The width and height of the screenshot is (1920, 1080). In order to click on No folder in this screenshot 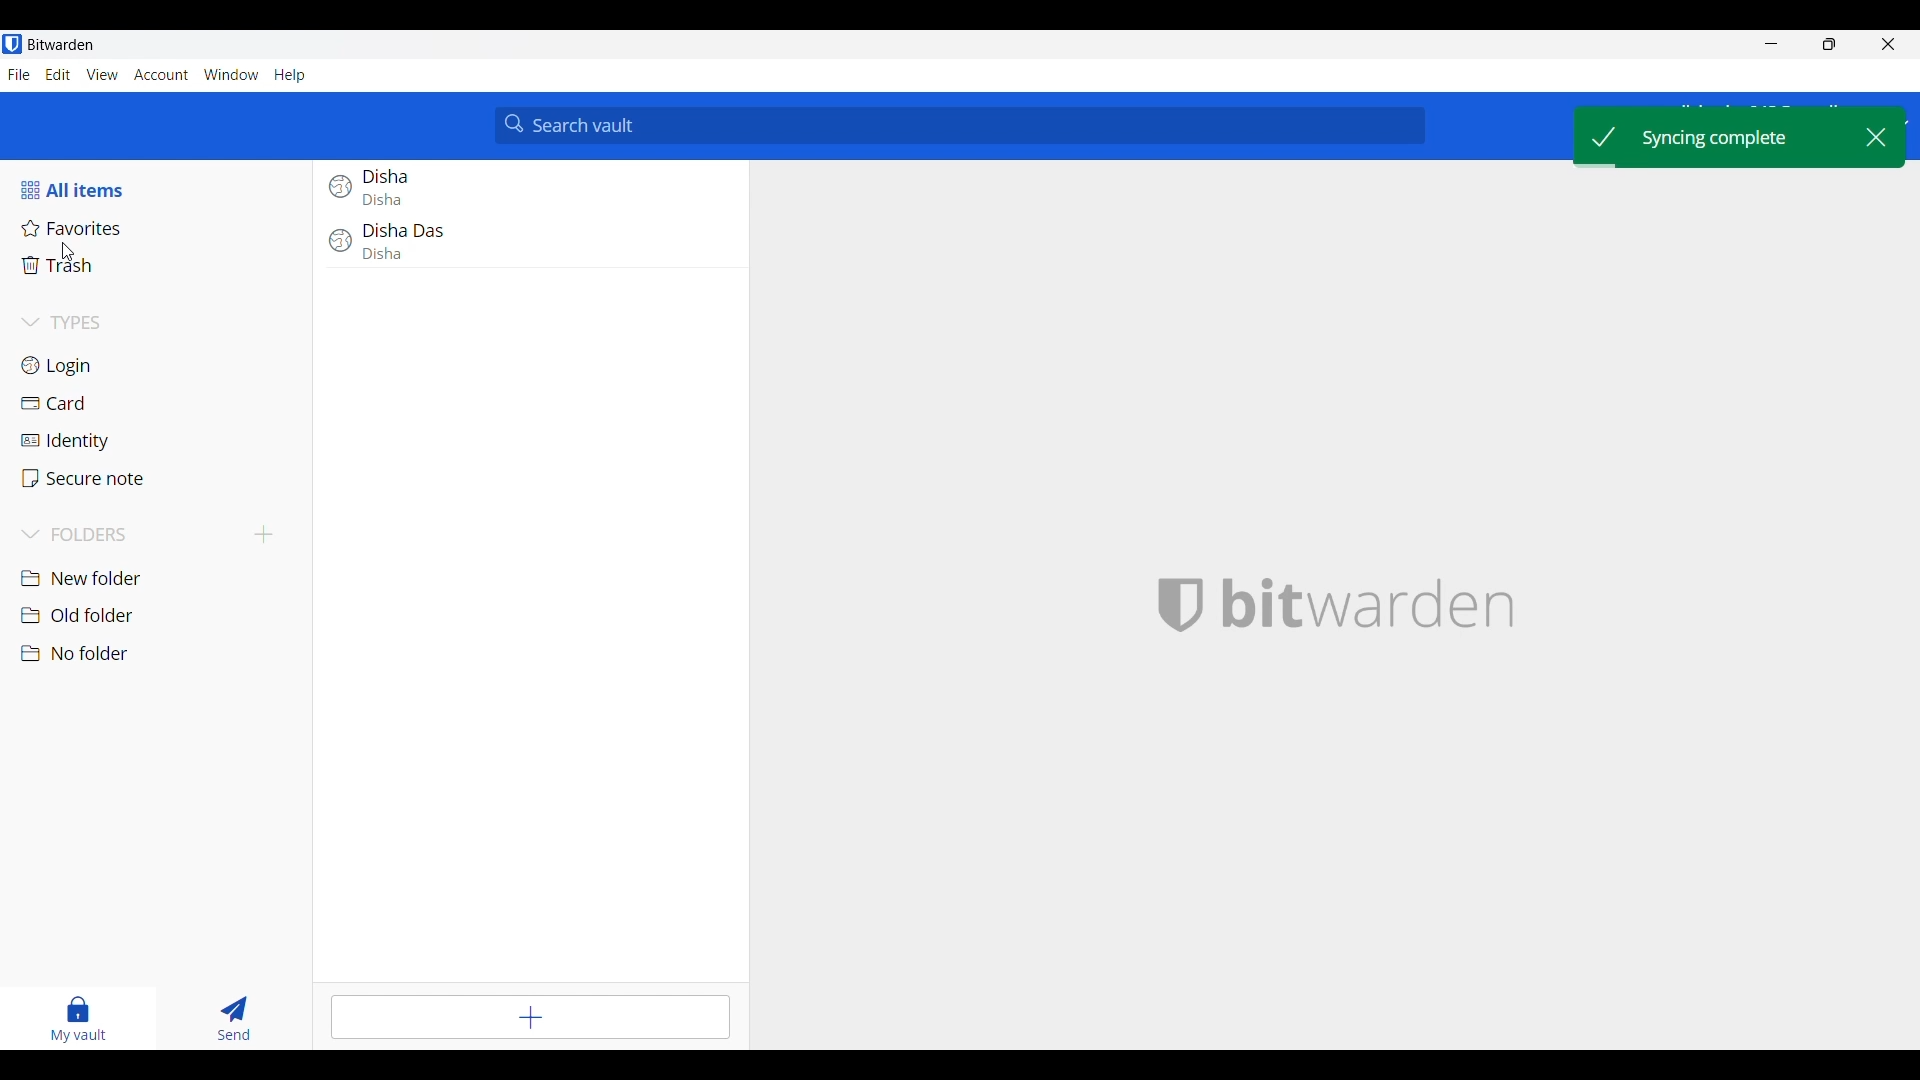, I will do `click(160, 654)`.